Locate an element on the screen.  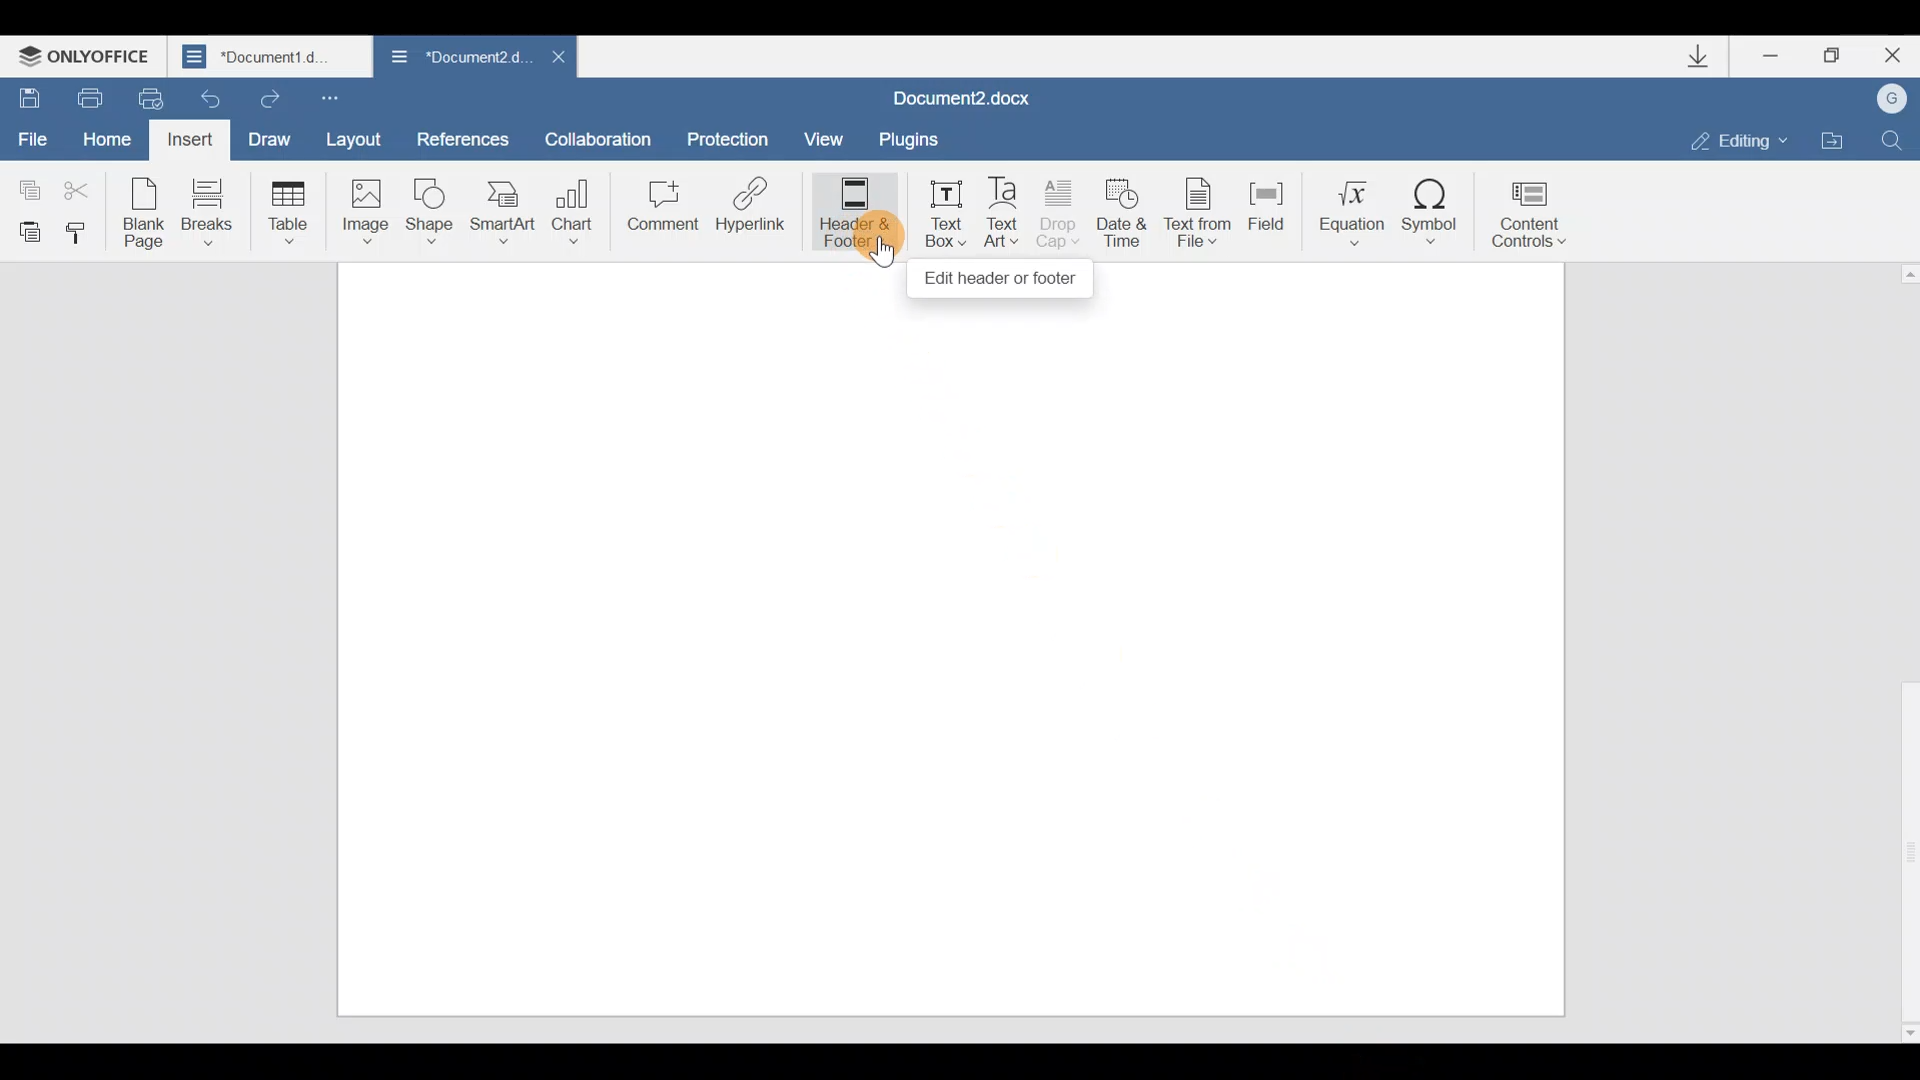
Undo is located at coordinates (212, 97).